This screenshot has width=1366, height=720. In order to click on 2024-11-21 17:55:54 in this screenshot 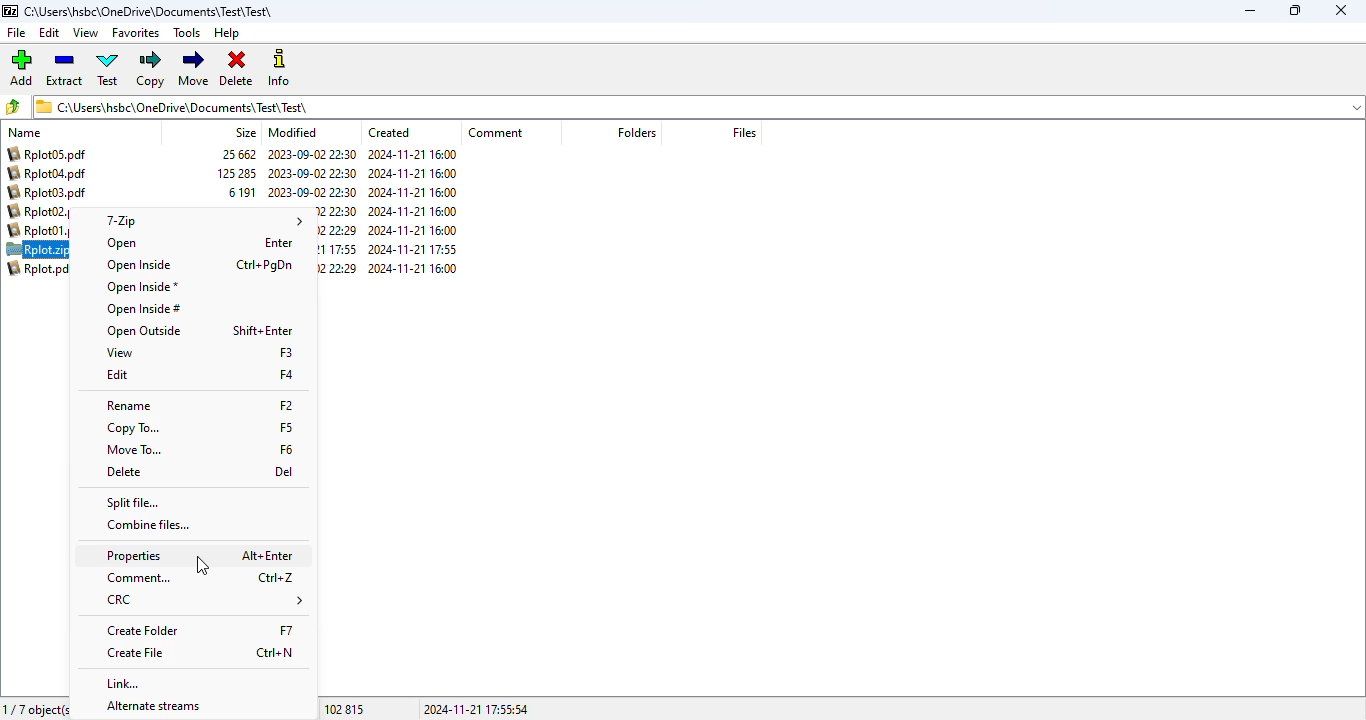, I will do `click(477, 708)`.